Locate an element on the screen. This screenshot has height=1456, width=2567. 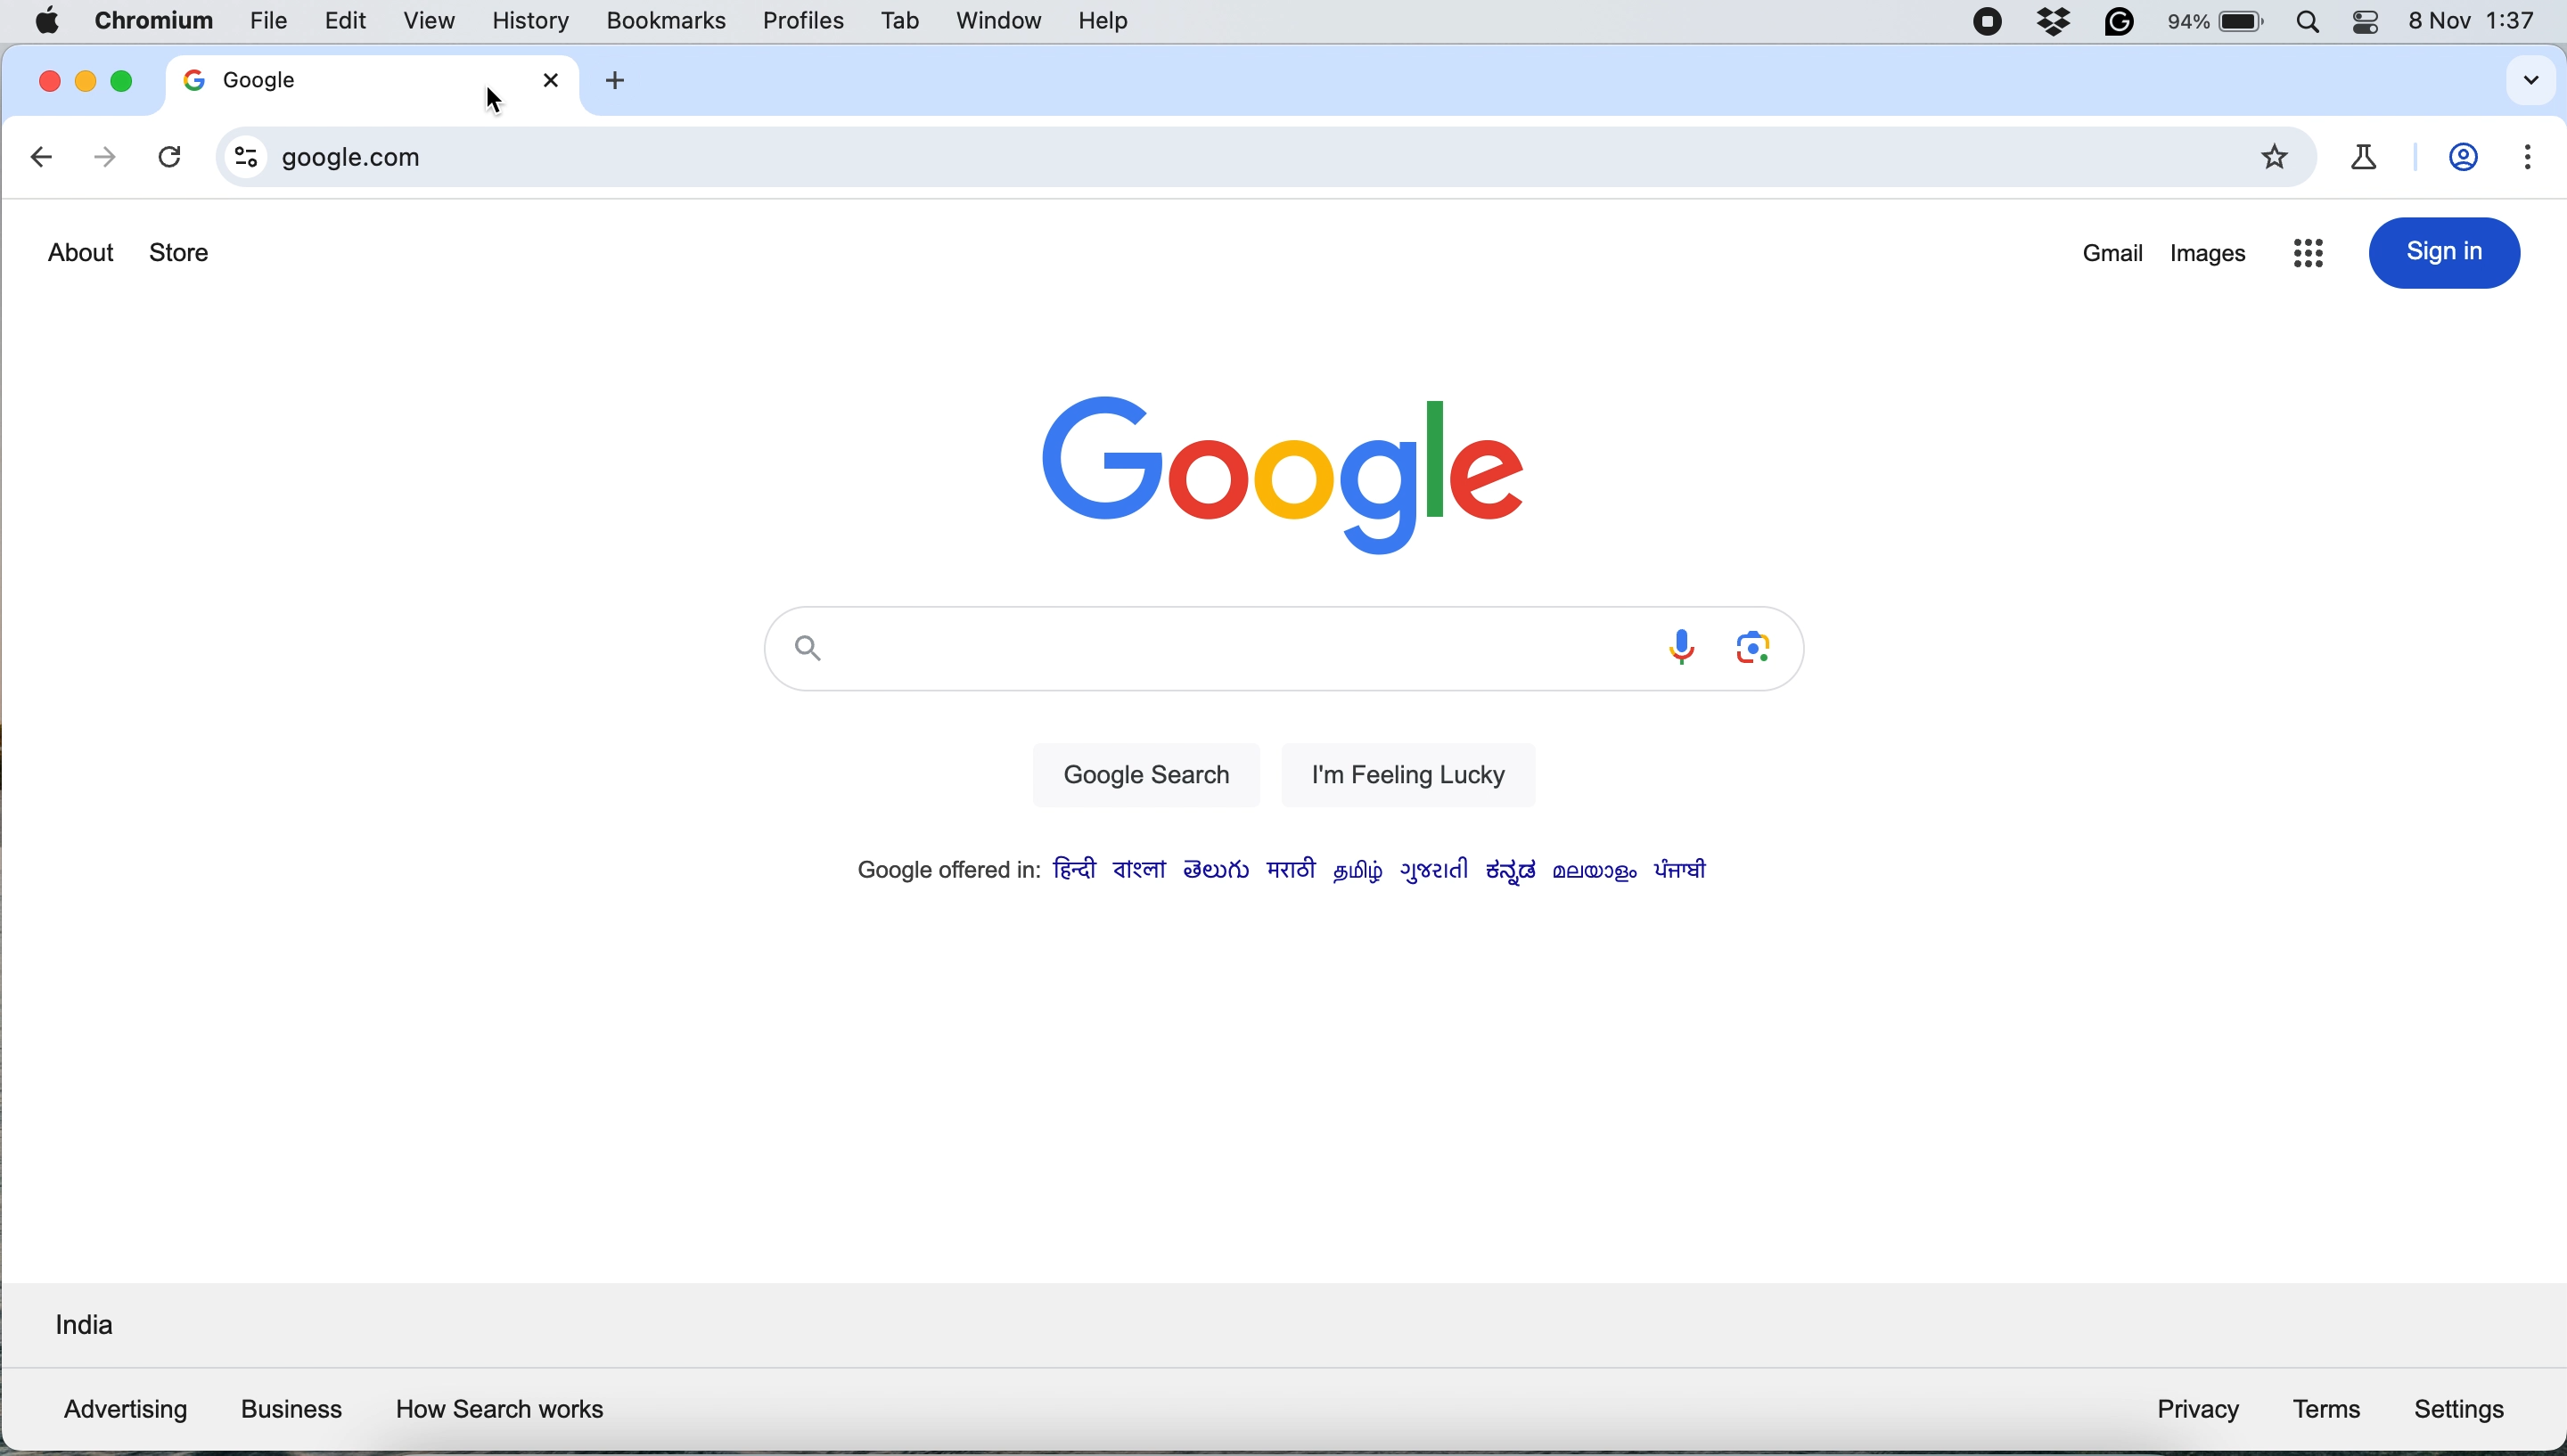
control center is located at coordinates (2374, 24).